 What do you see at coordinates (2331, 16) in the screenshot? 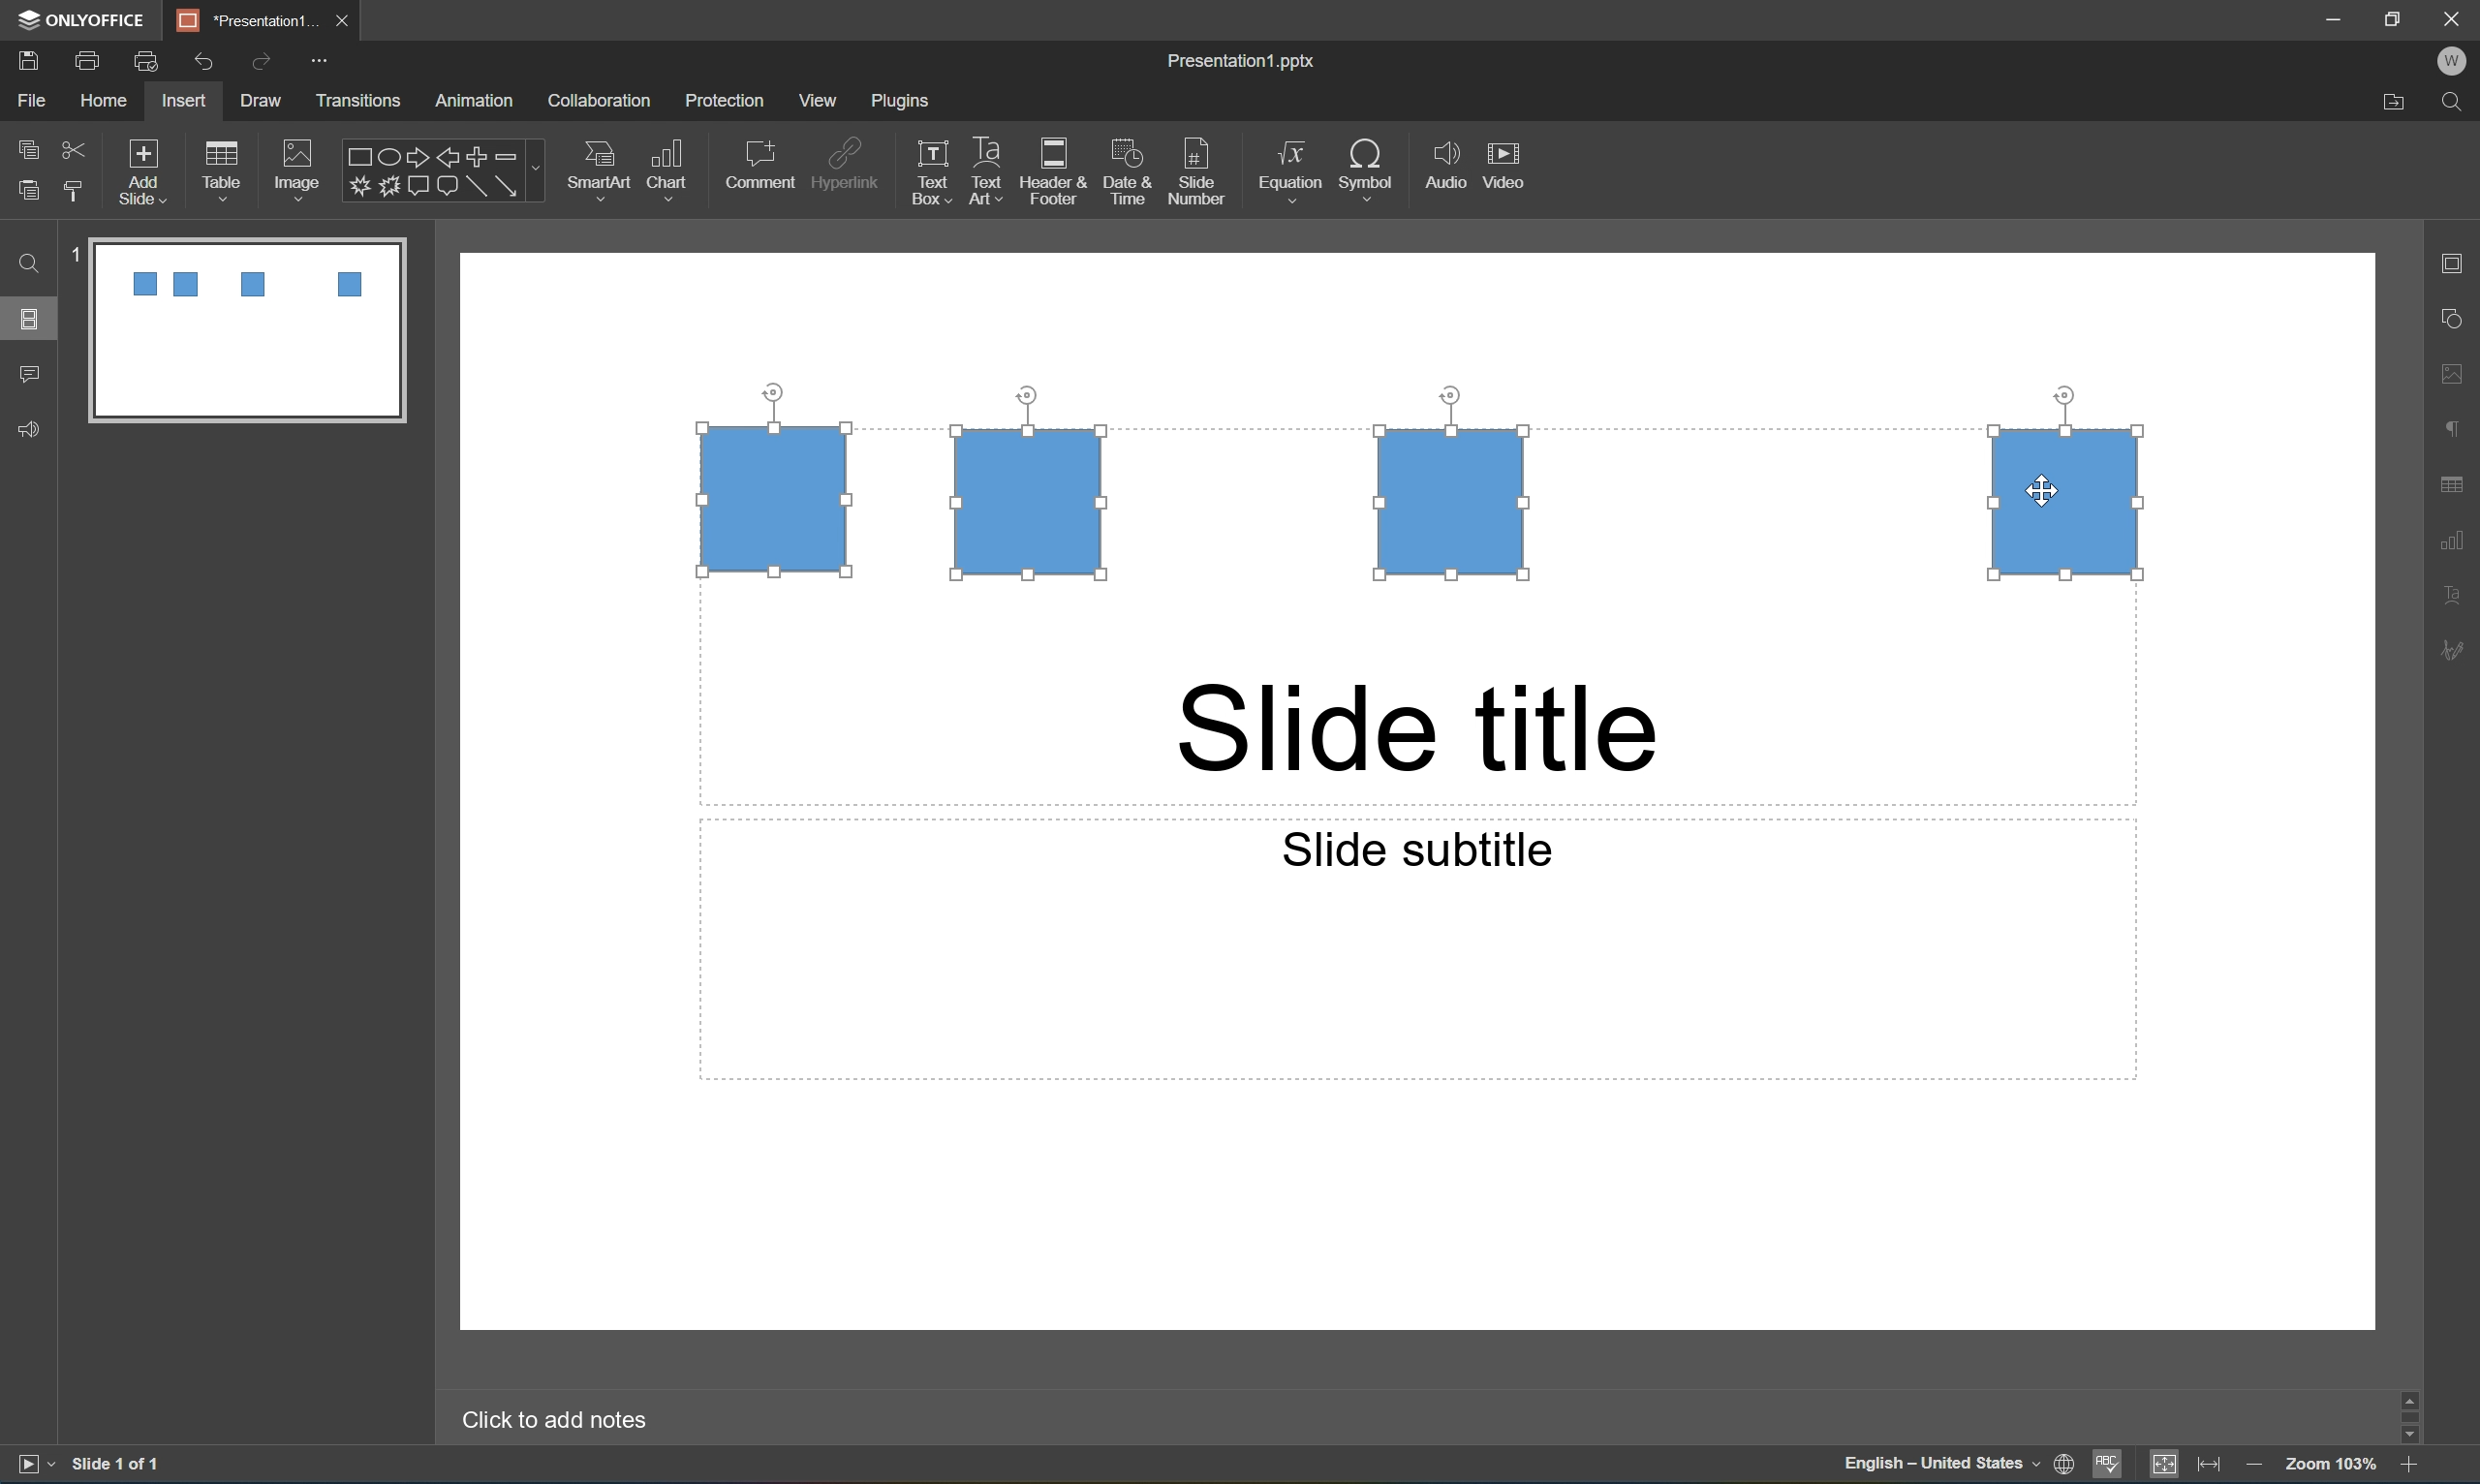
I see `minimize` at bounding box center [2331, 16].